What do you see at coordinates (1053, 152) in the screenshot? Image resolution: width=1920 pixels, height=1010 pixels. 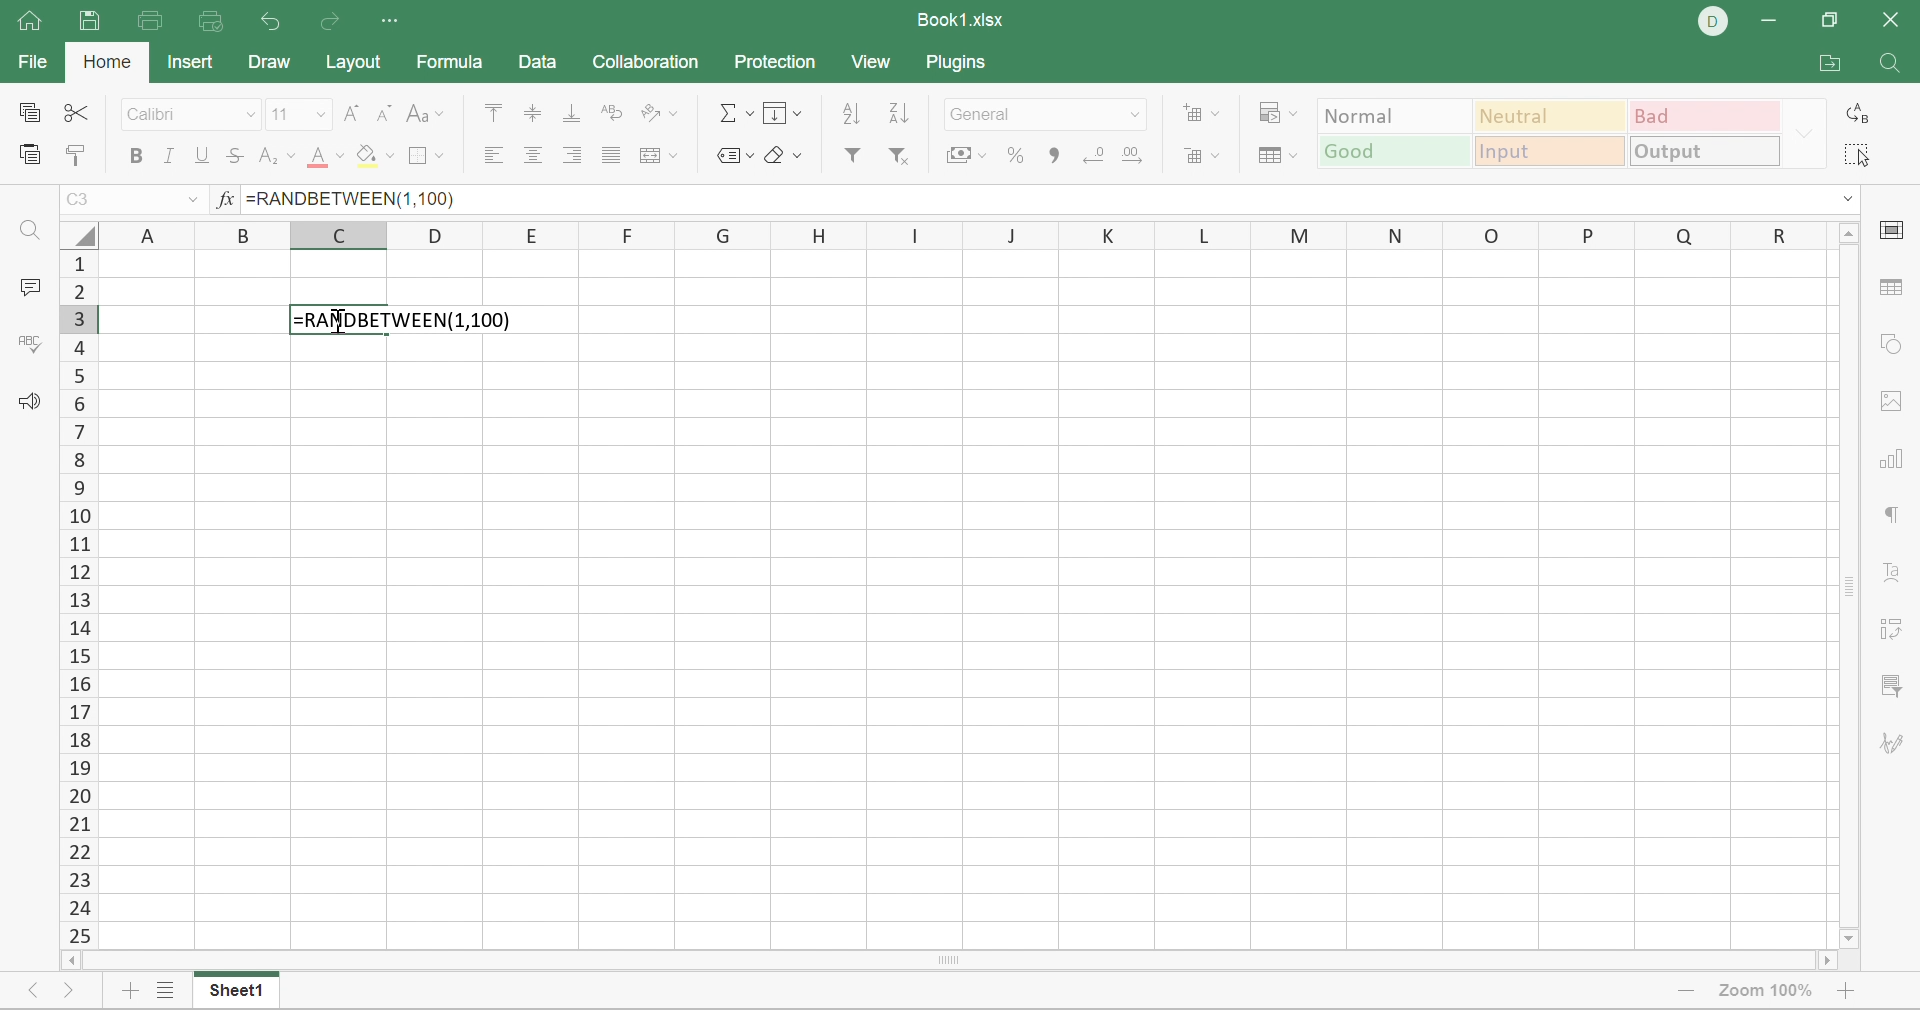 I see `Comma style` at bounding box center [1053, 152].